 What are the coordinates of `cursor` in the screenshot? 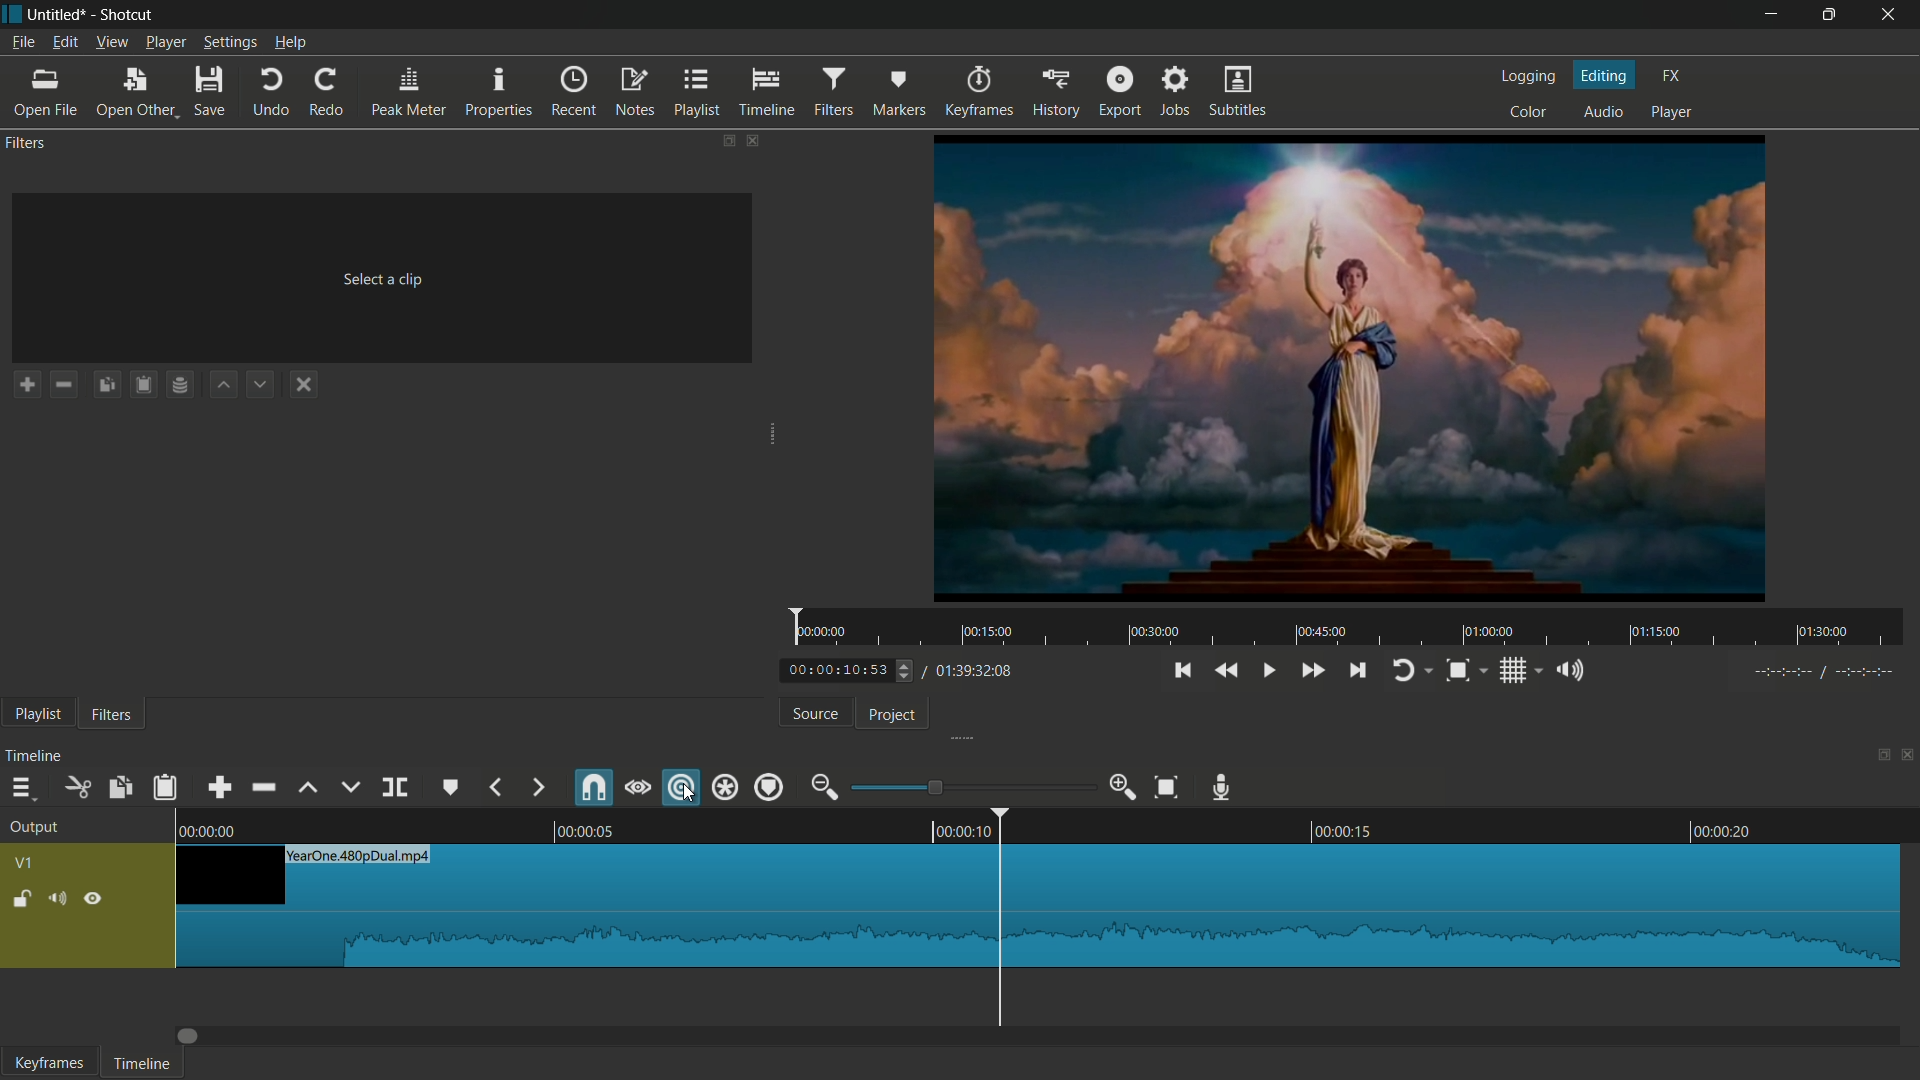 It's located at (691, 797).